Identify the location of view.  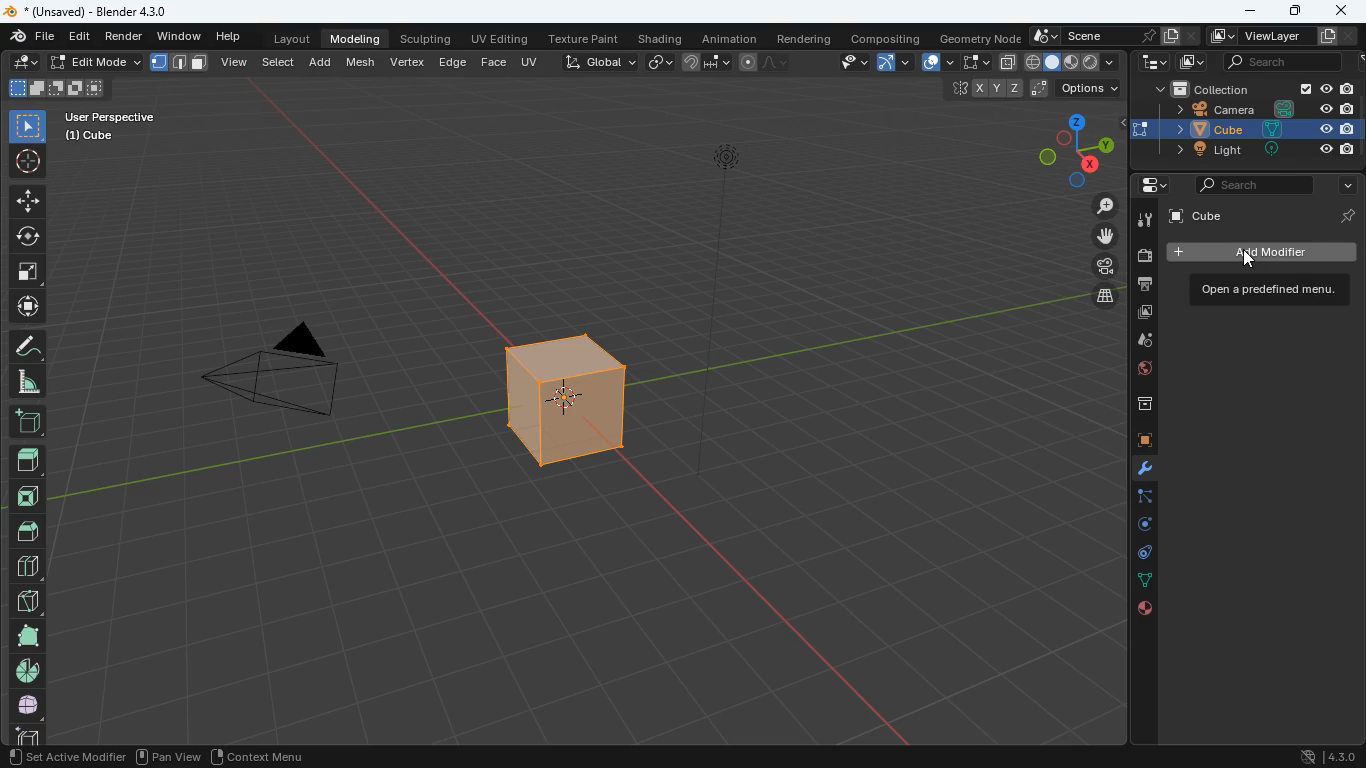
(242, 64).